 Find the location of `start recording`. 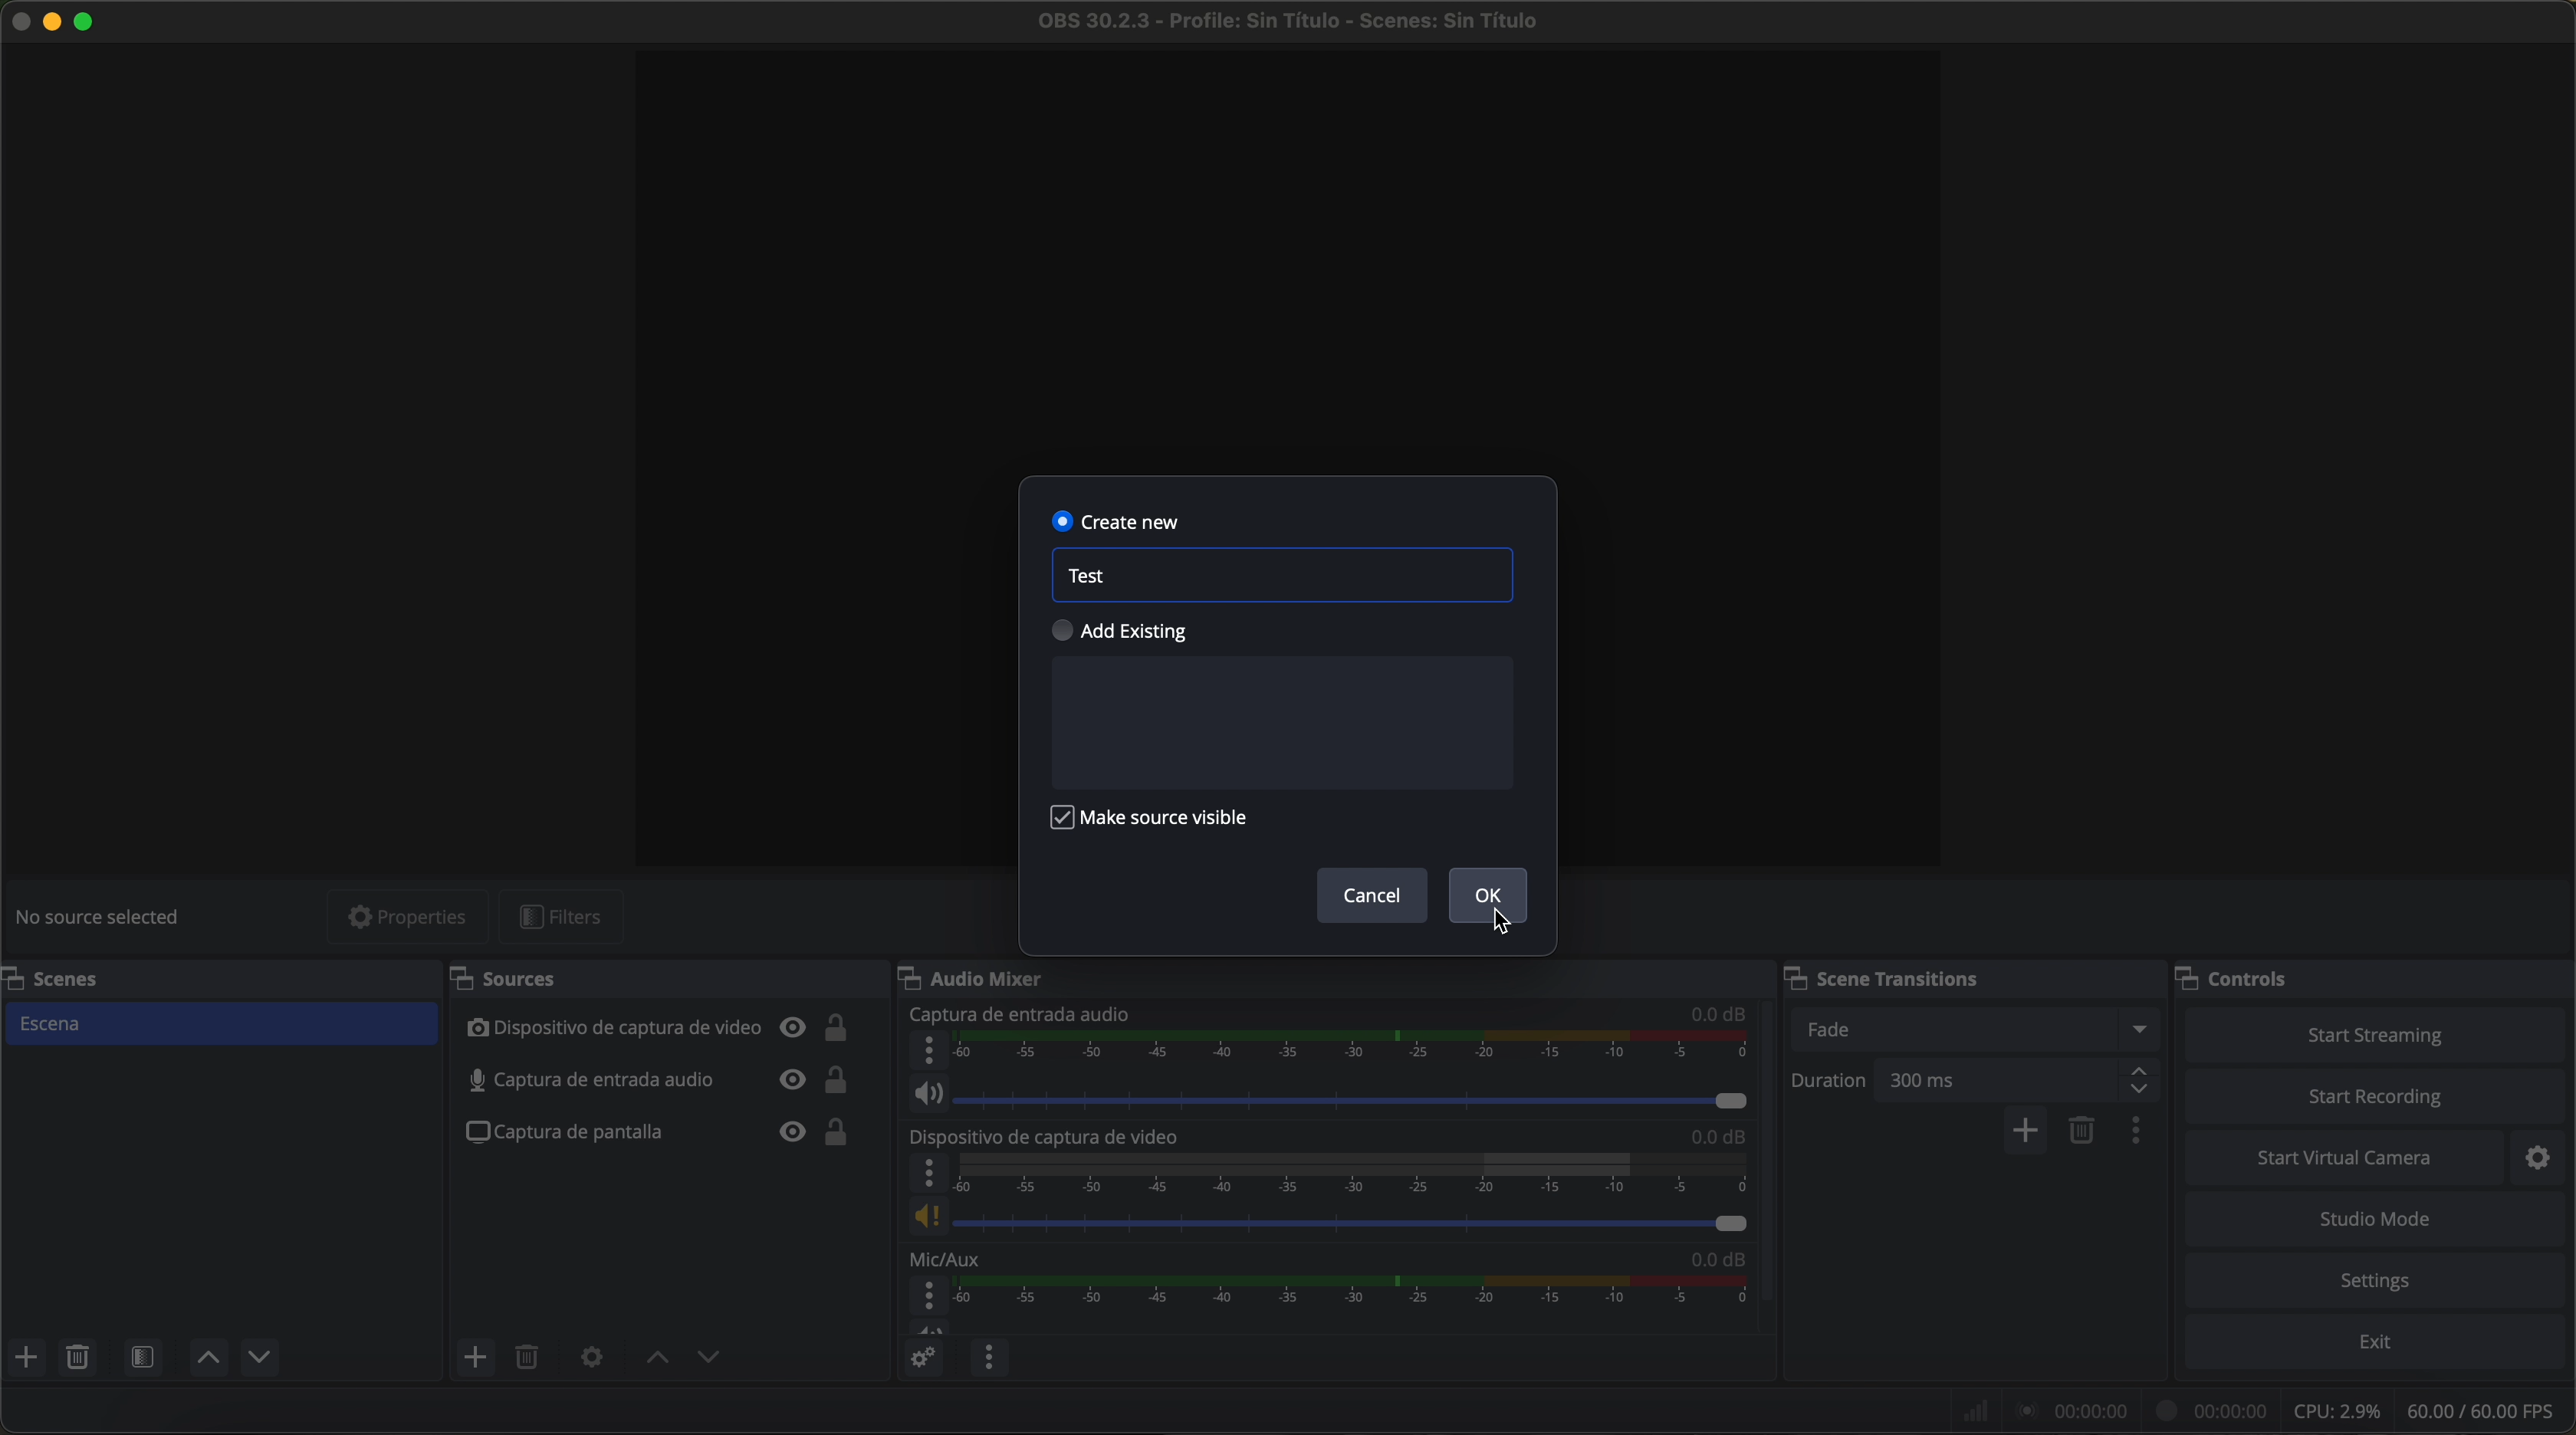

start recording is located at coordinates (2379, 1098).